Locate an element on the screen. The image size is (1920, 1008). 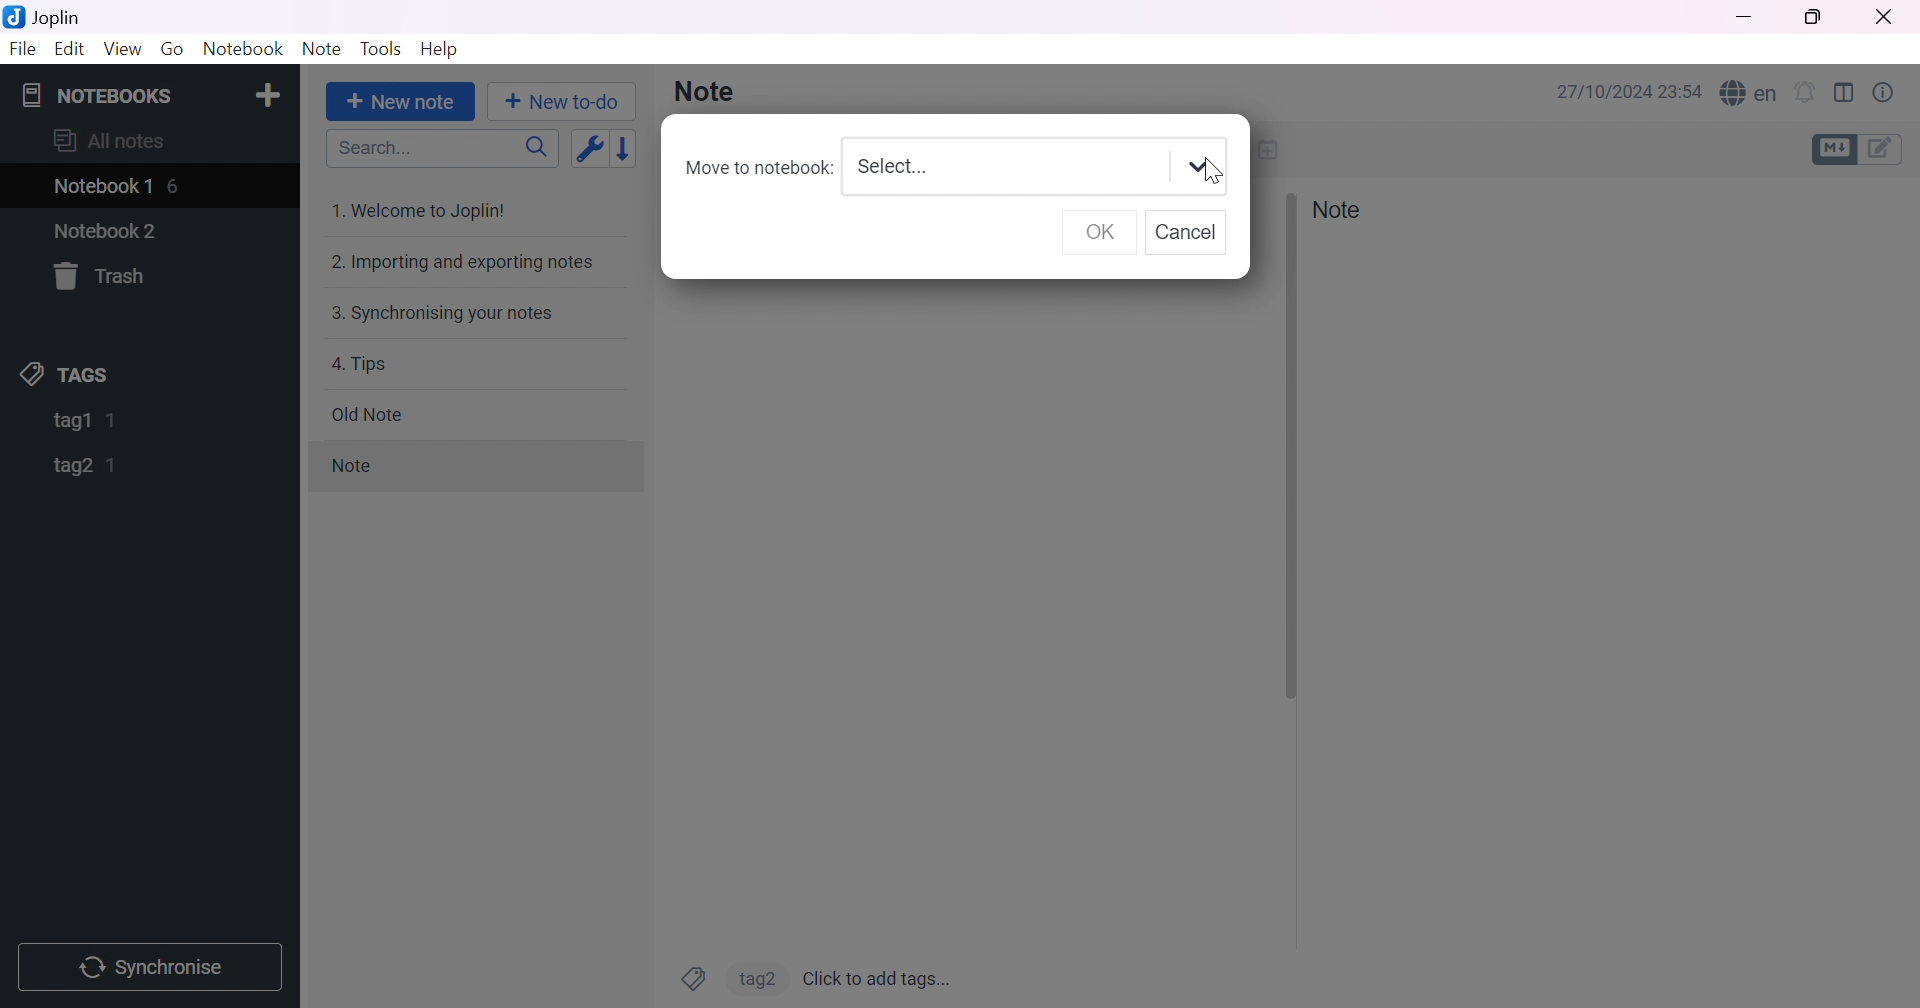
Toggle editor layout is located at coordinates (1847, 94).